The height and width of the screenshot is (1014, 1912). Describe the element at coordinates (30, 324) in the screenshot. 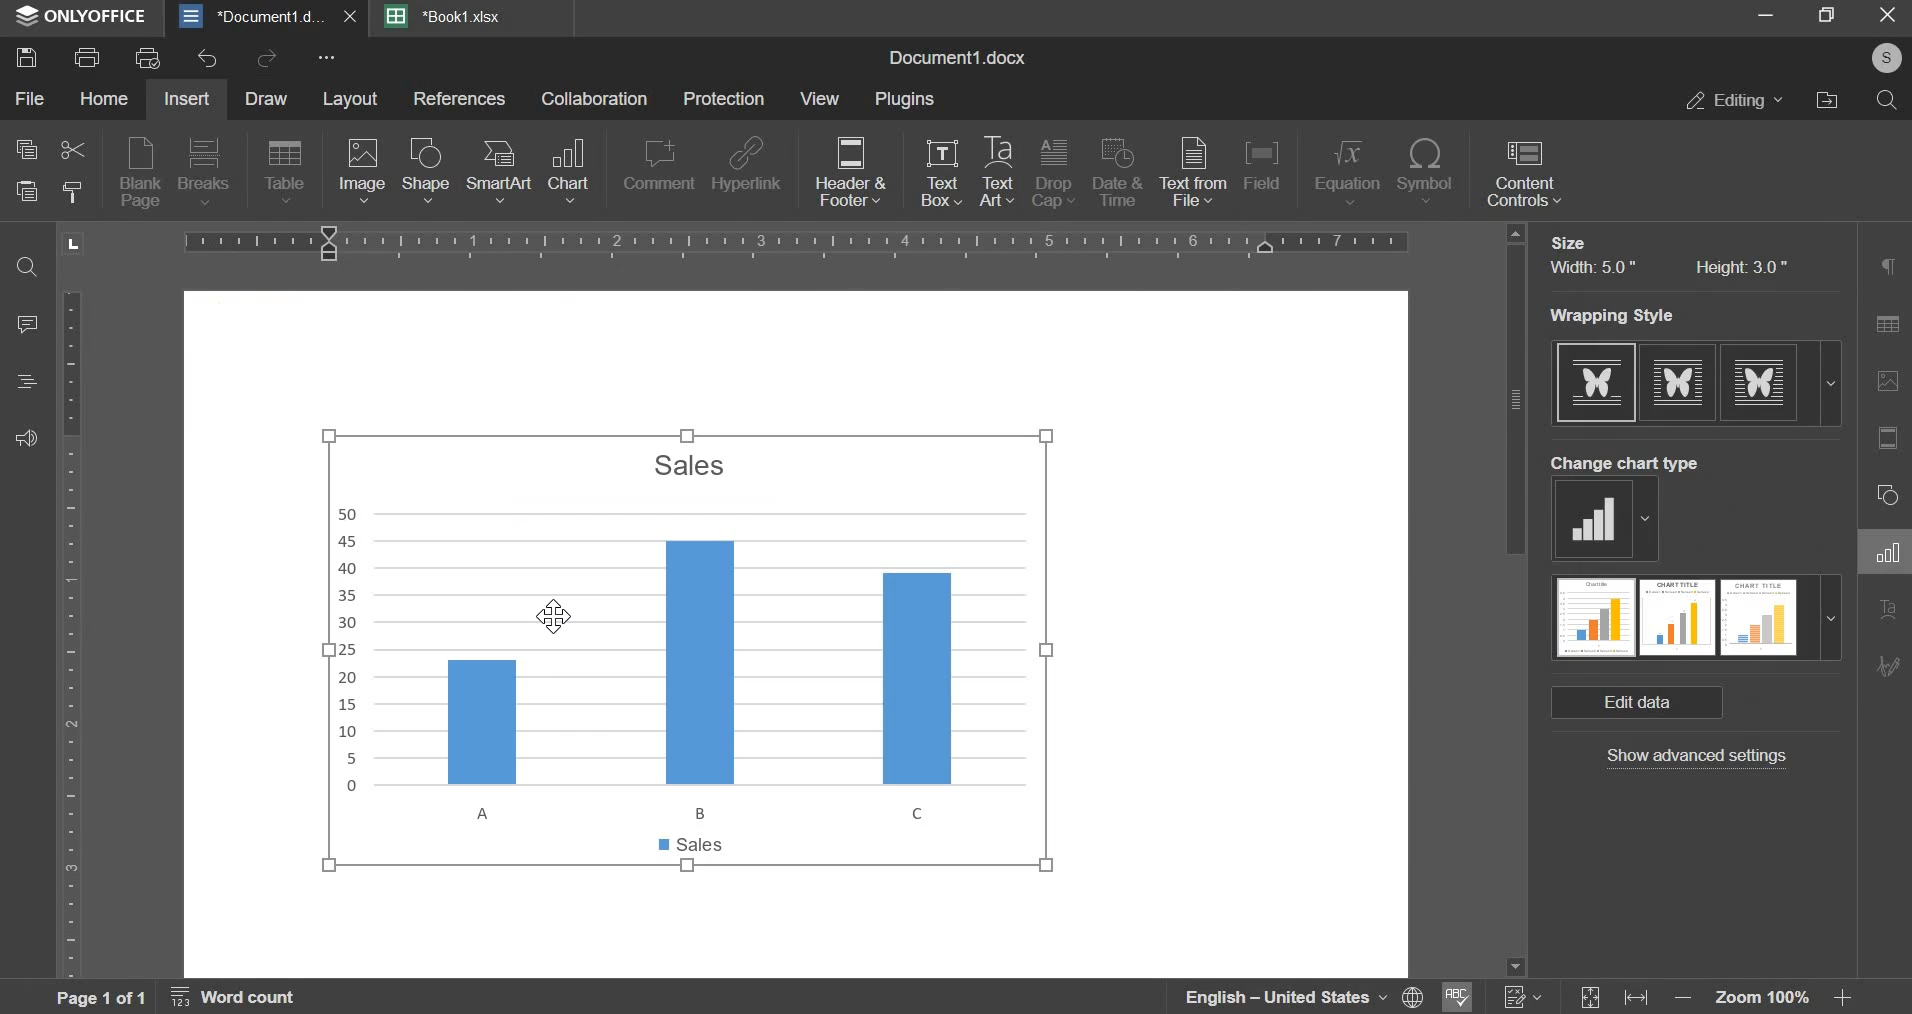

I see `comment` at that location.